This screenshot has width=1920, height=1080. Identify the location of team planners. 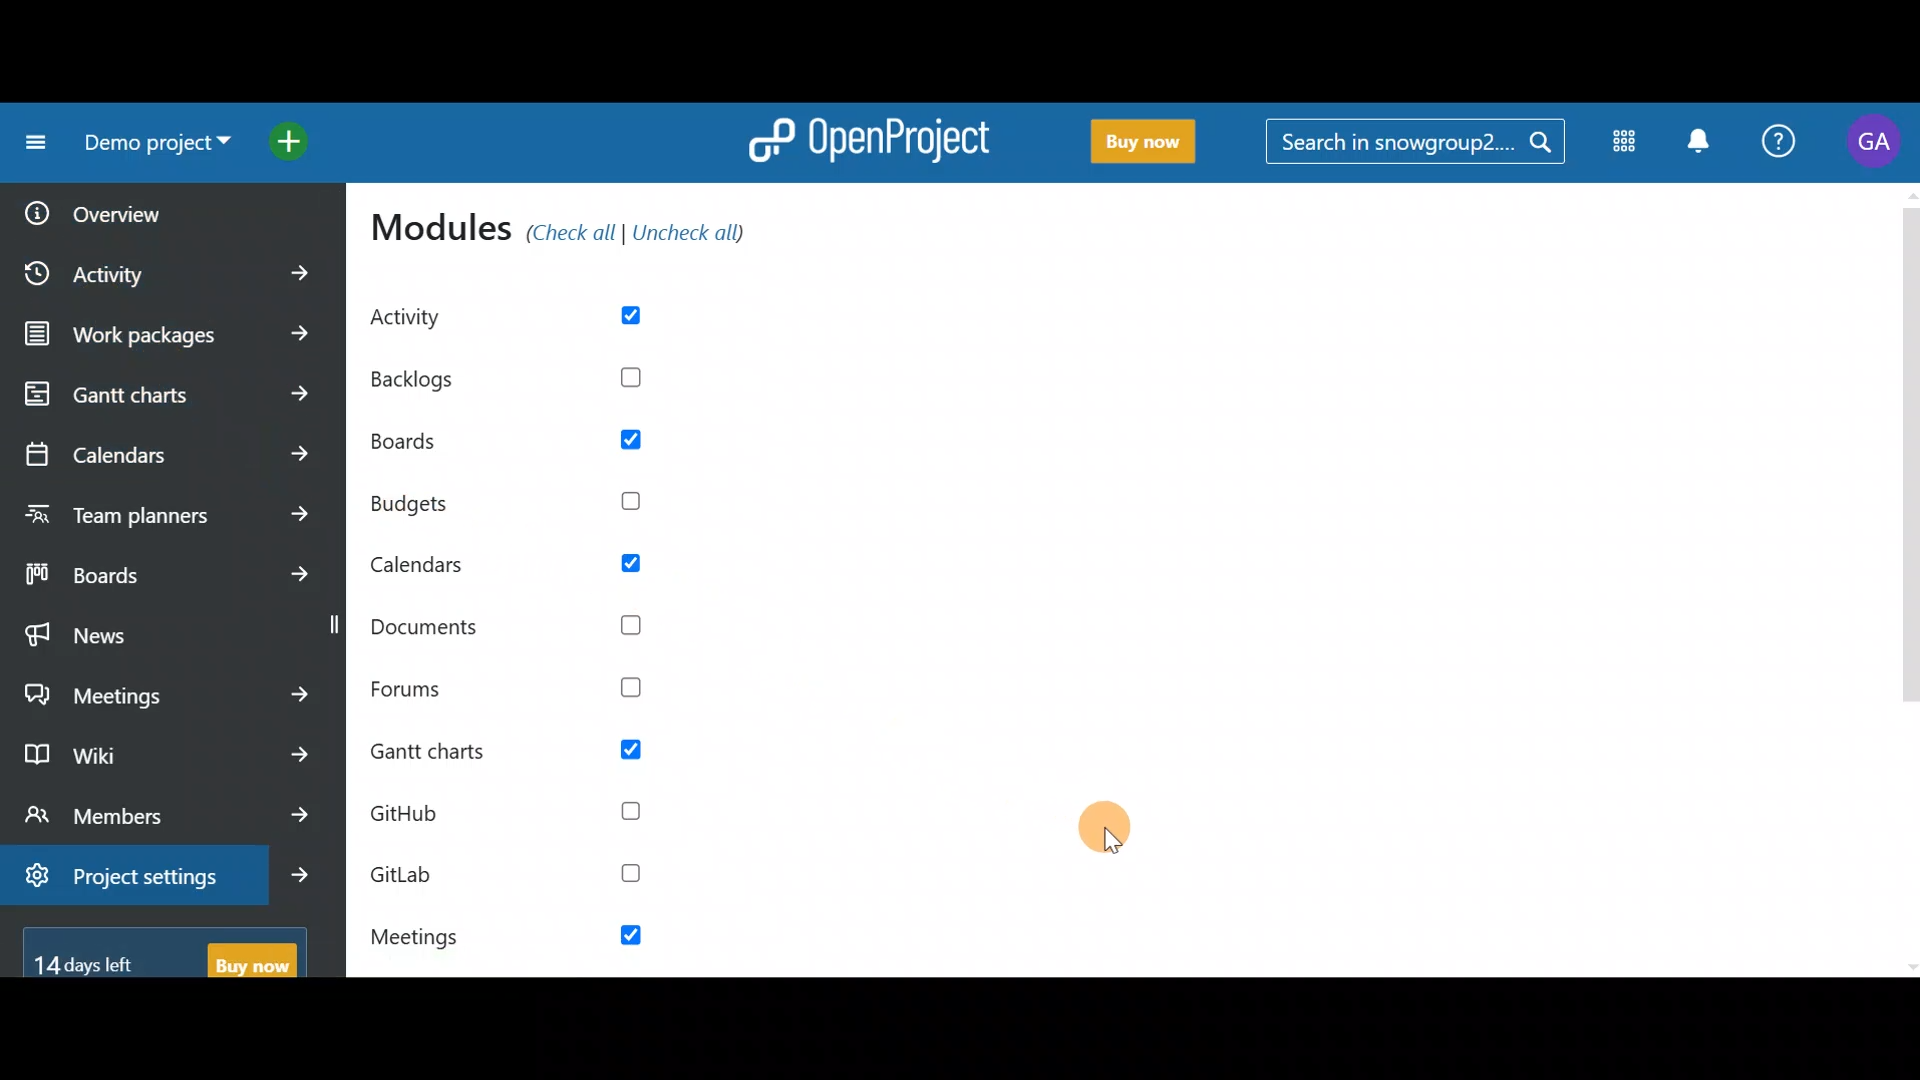
(169, 513).